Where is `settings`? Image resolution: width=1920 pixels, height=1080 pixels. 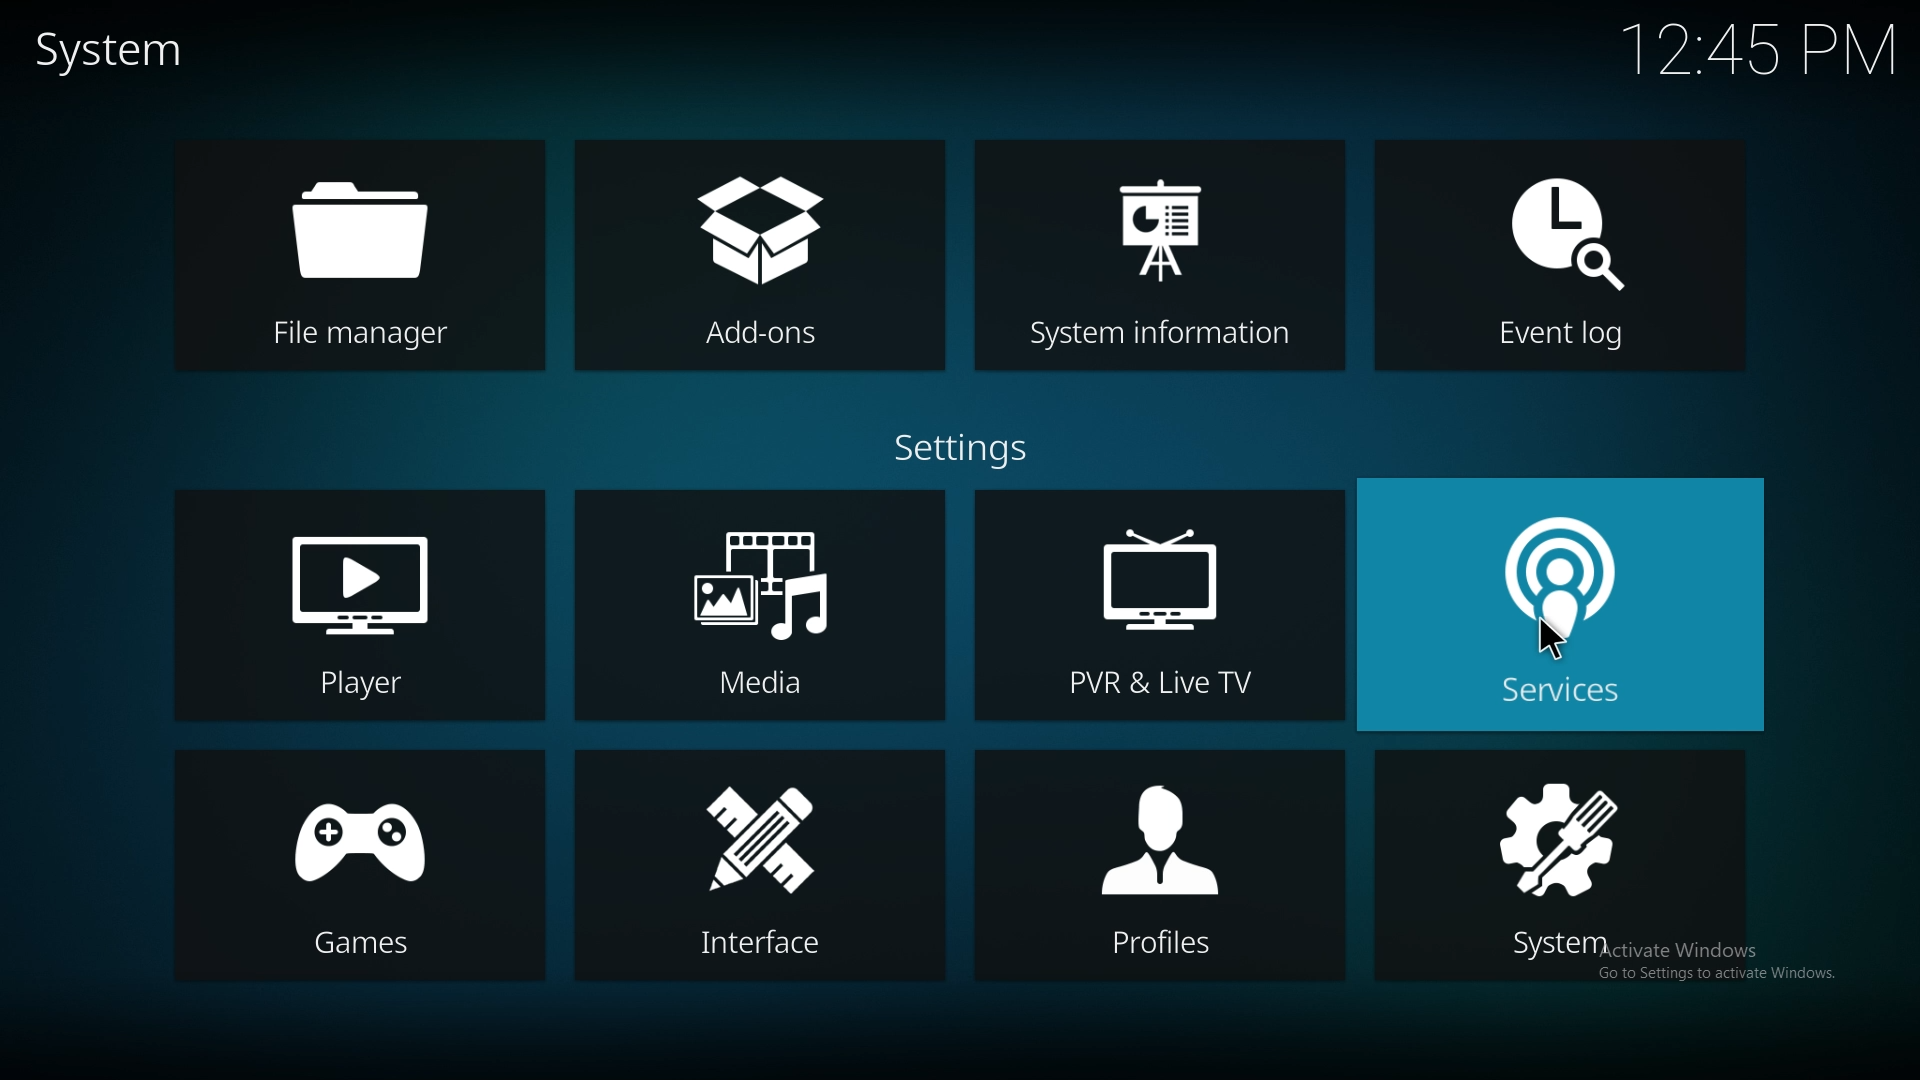 settings is located at coordinates (962, 449).